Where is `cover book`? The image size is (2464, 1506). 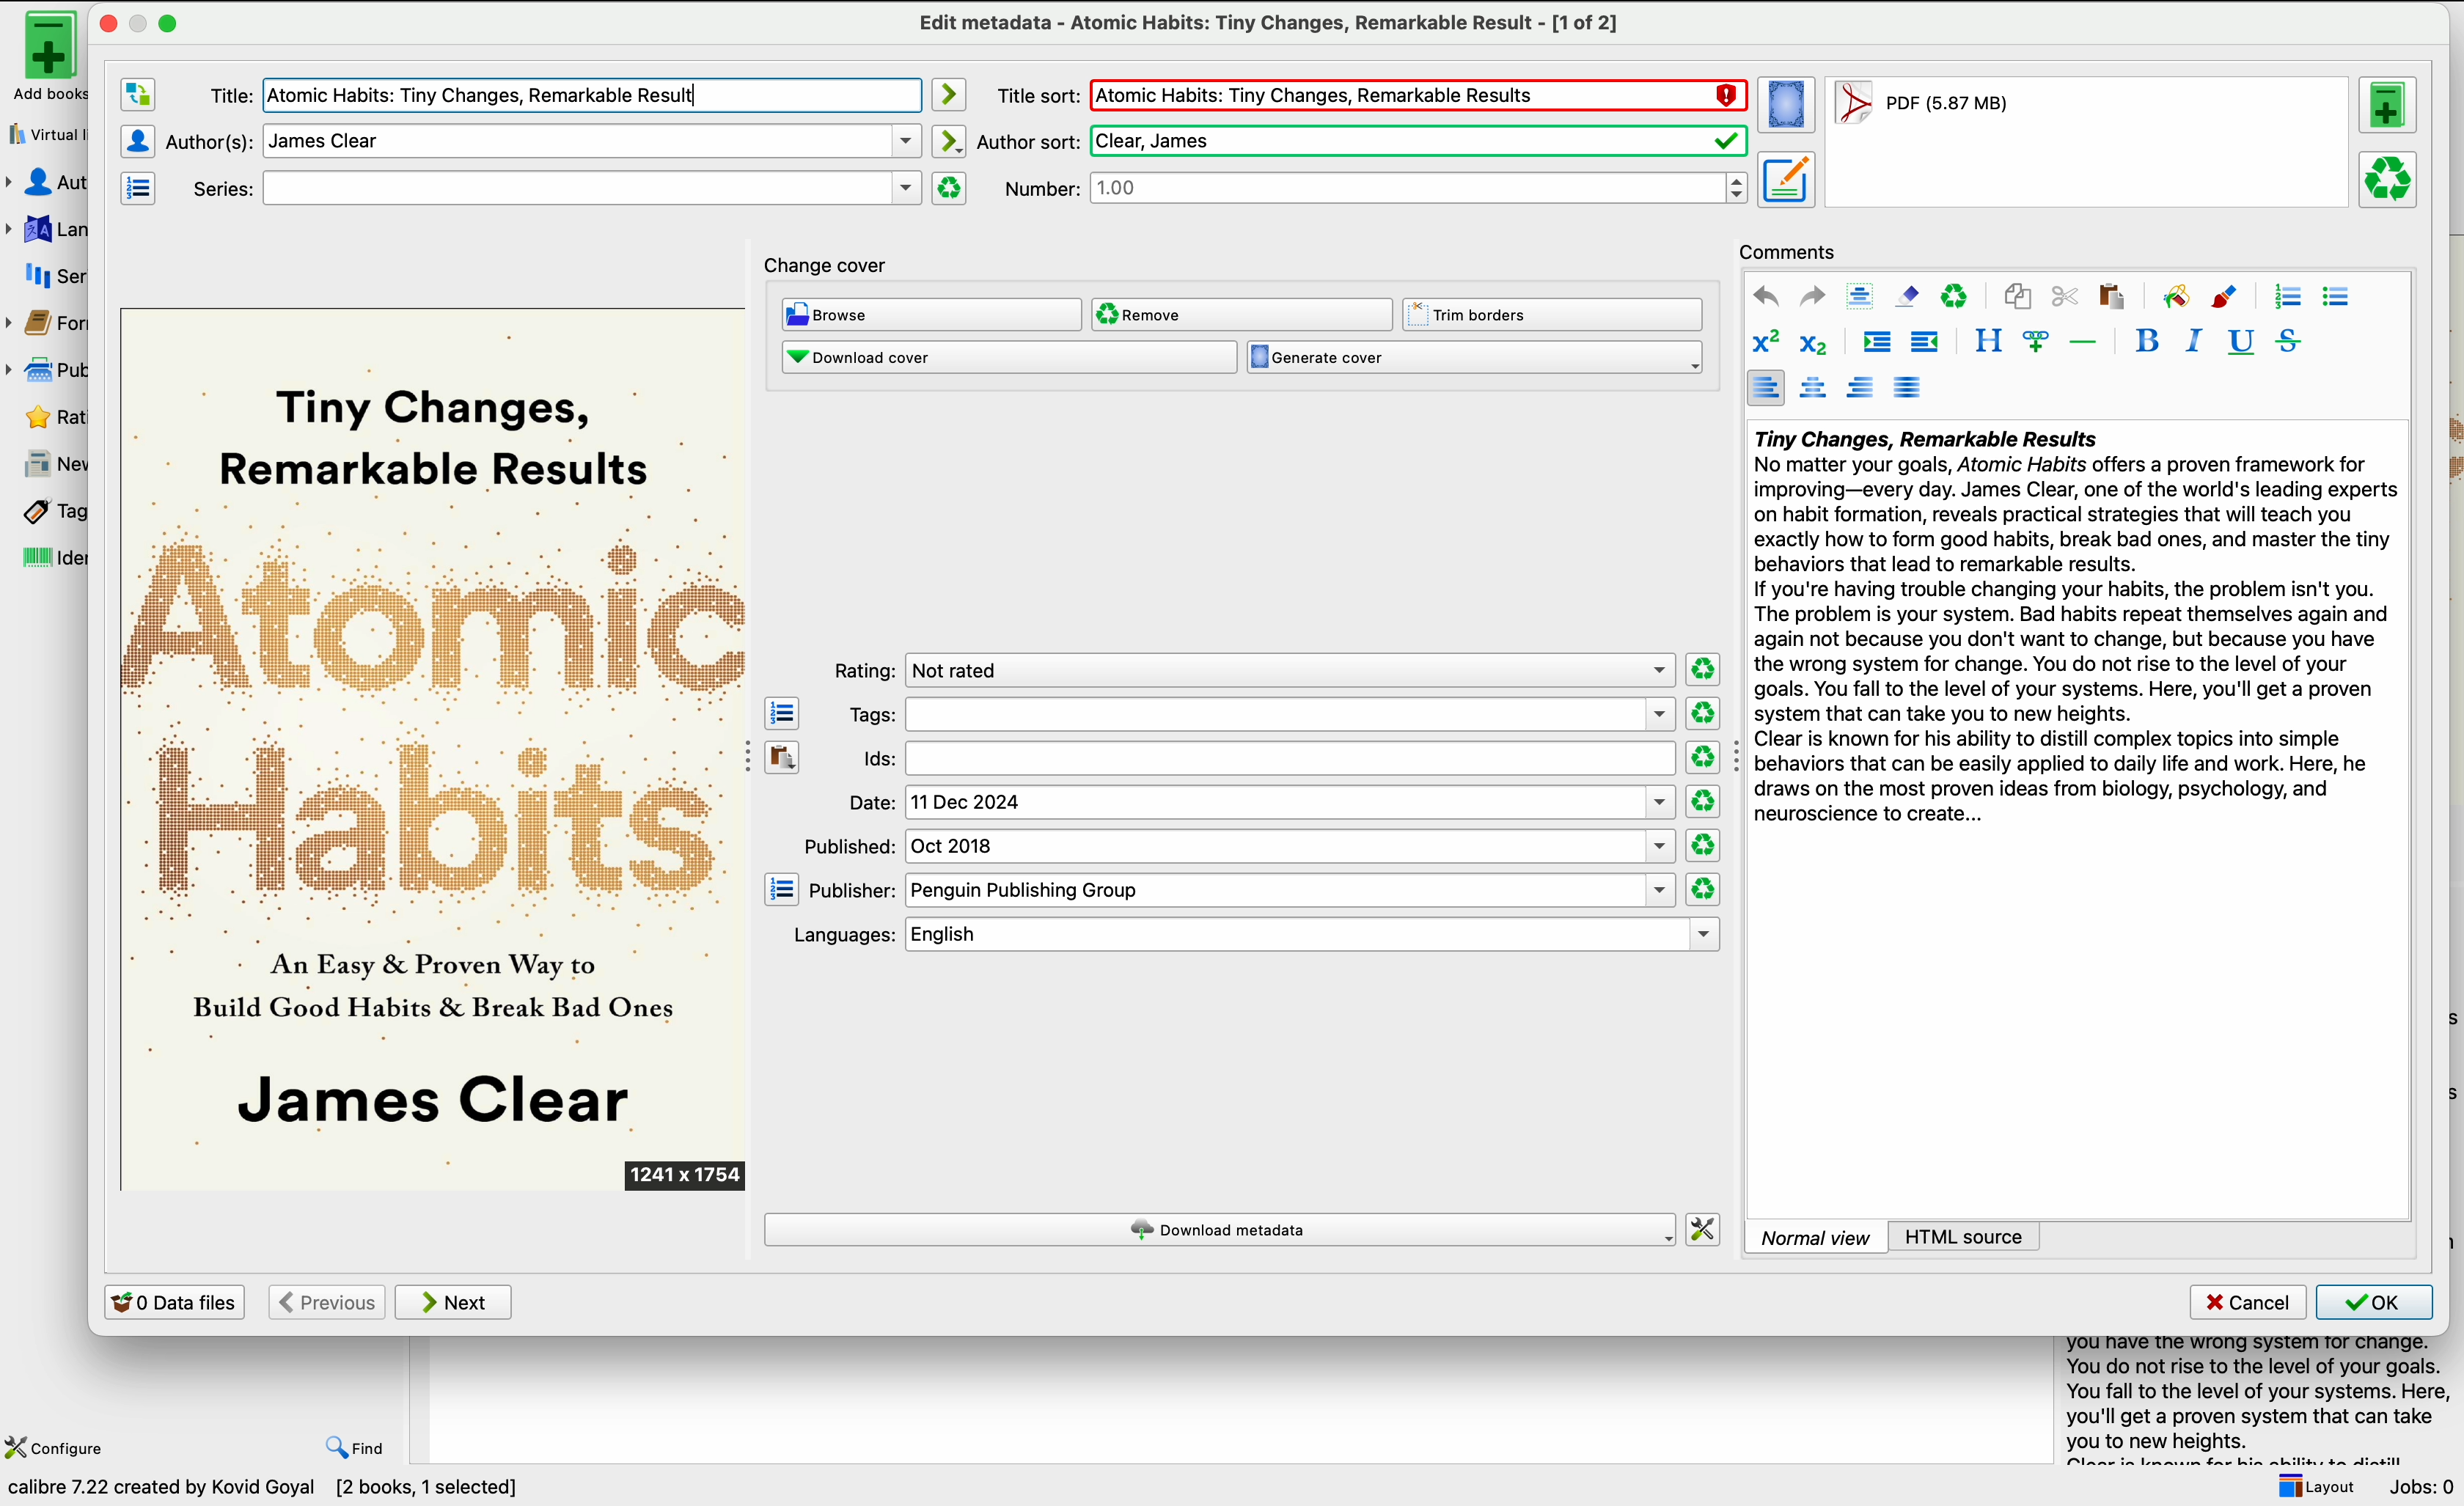 cover book is located at coordinates (436, 750).